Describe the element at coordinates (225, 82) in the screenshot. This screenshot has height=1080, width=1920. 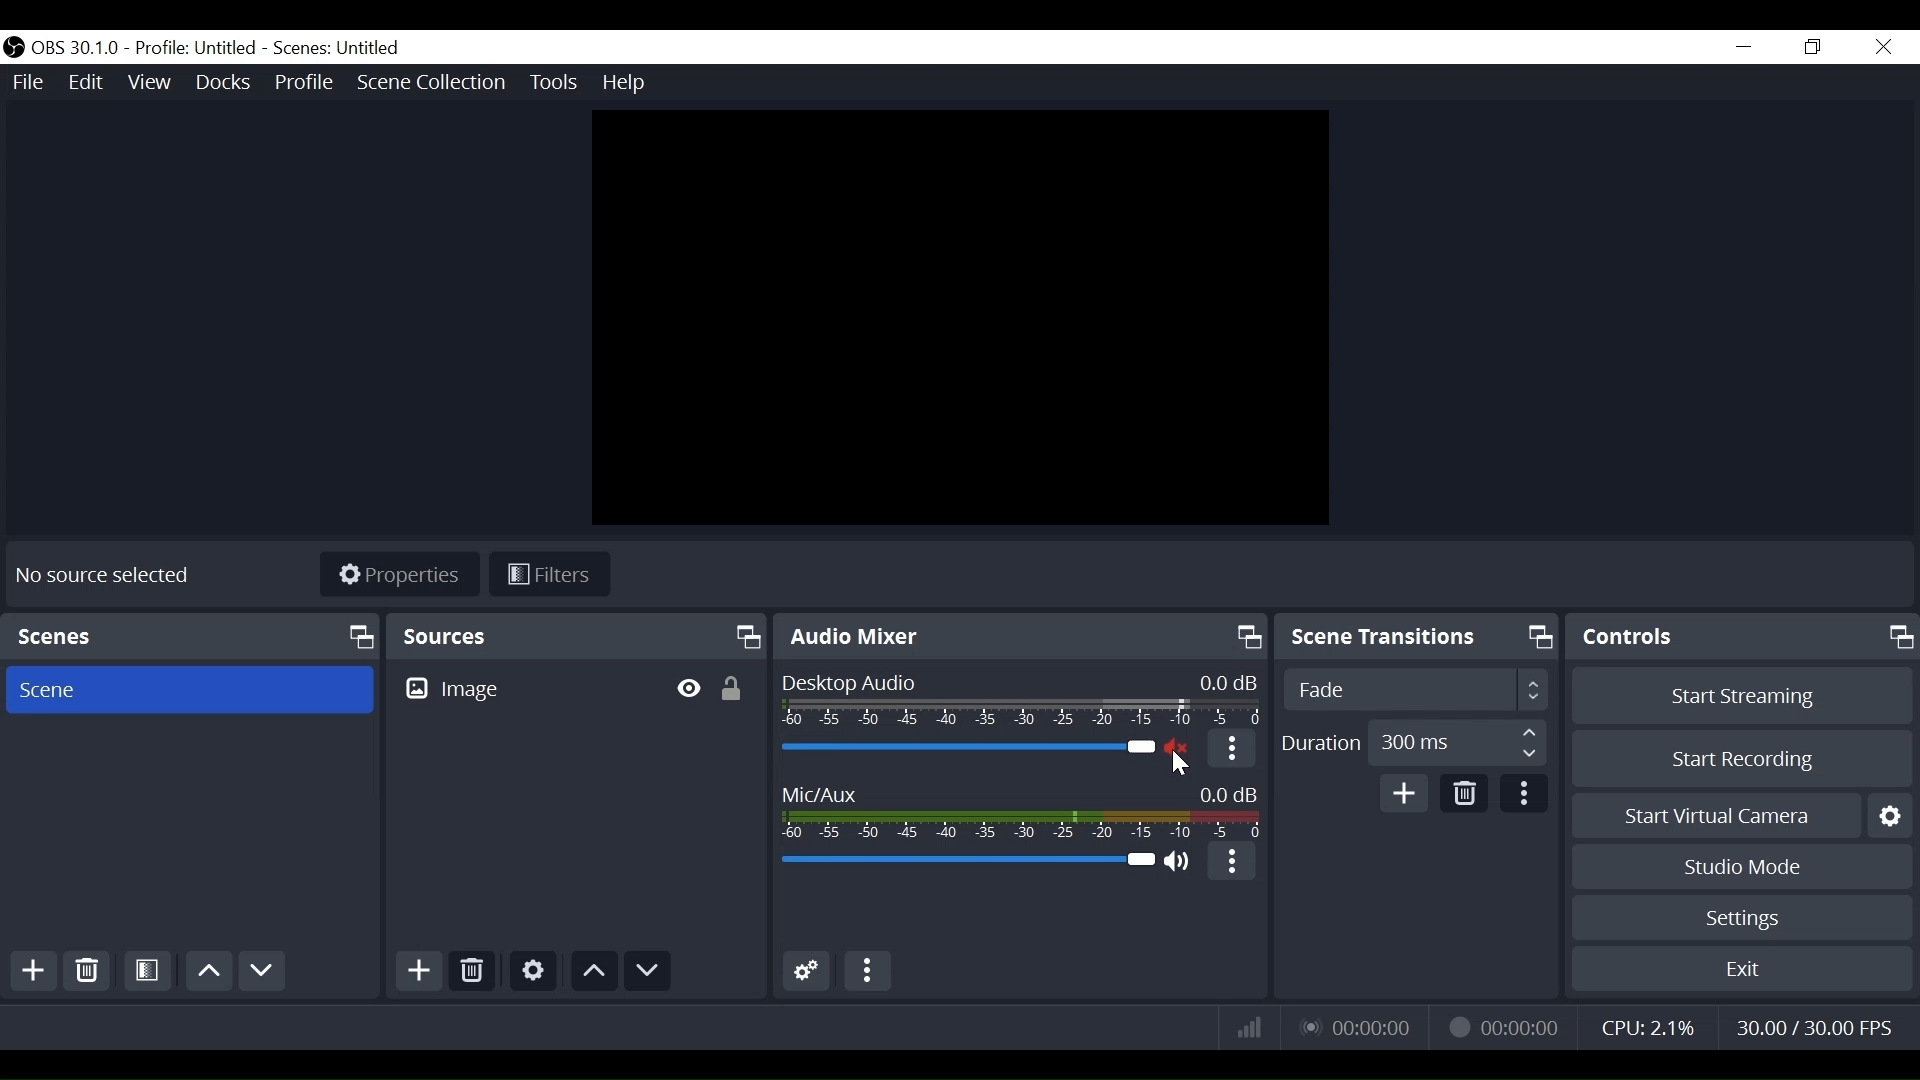
I see `Docks` at that location.